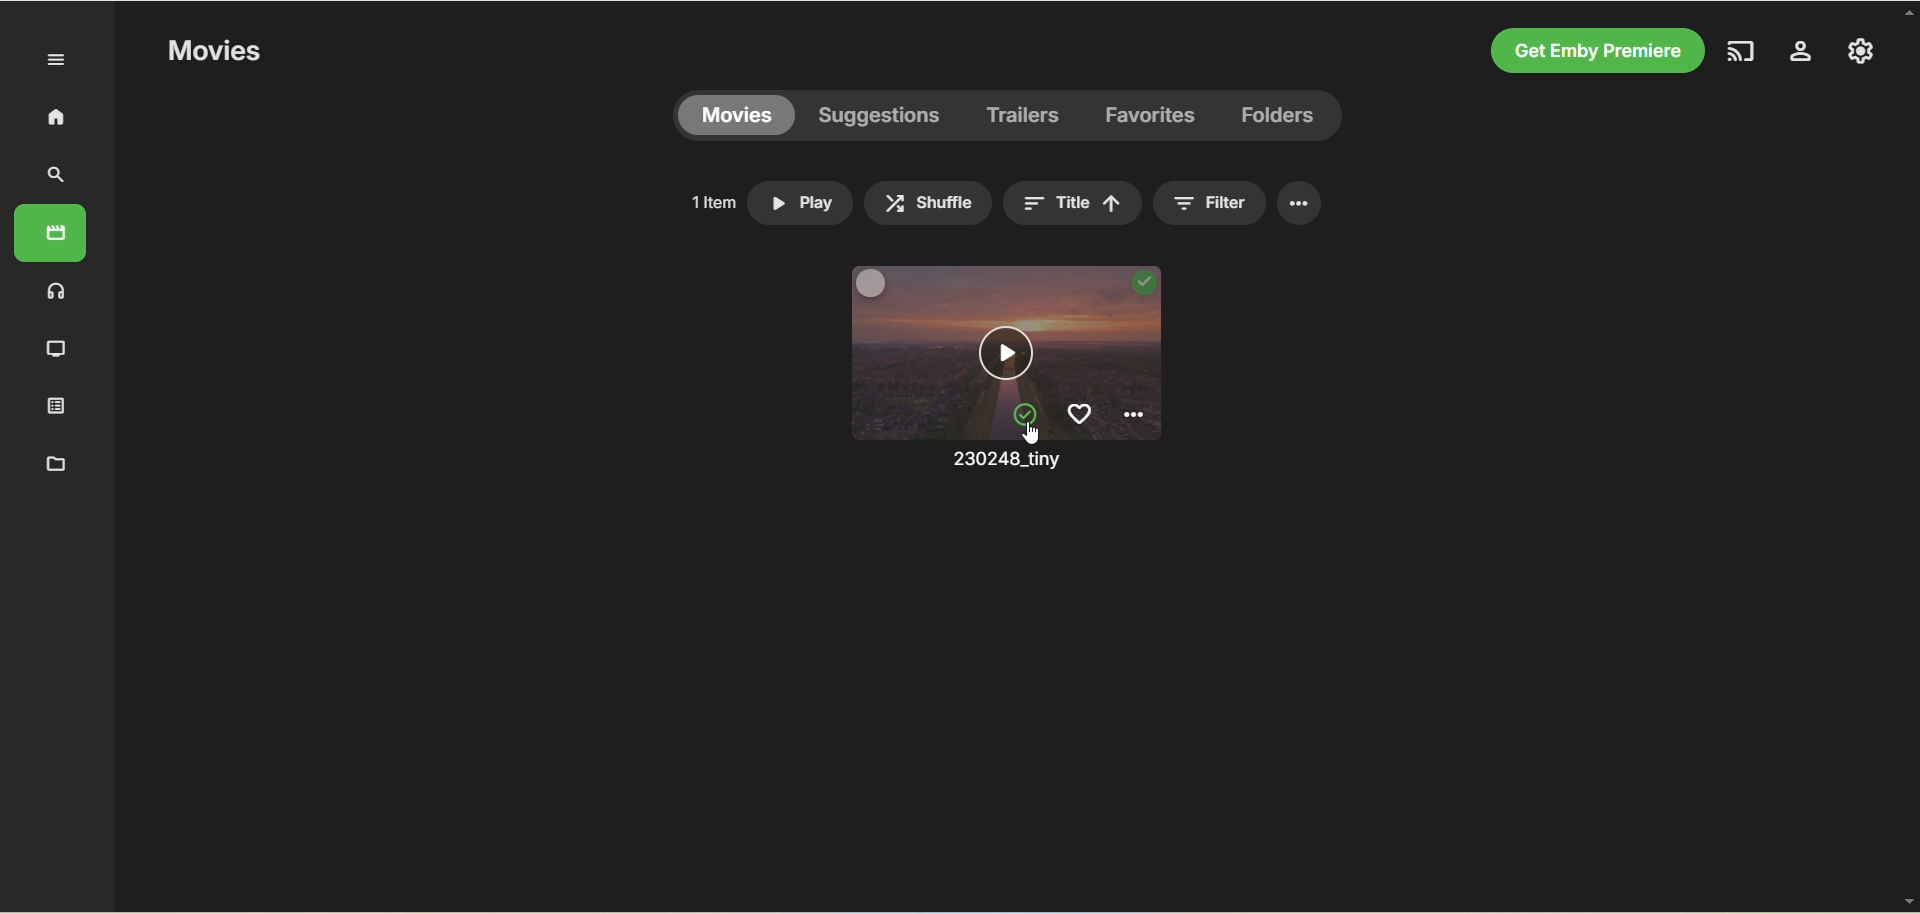 This screenshot has height=914, width=1920. I want to click on playlist, so click(52, 407).